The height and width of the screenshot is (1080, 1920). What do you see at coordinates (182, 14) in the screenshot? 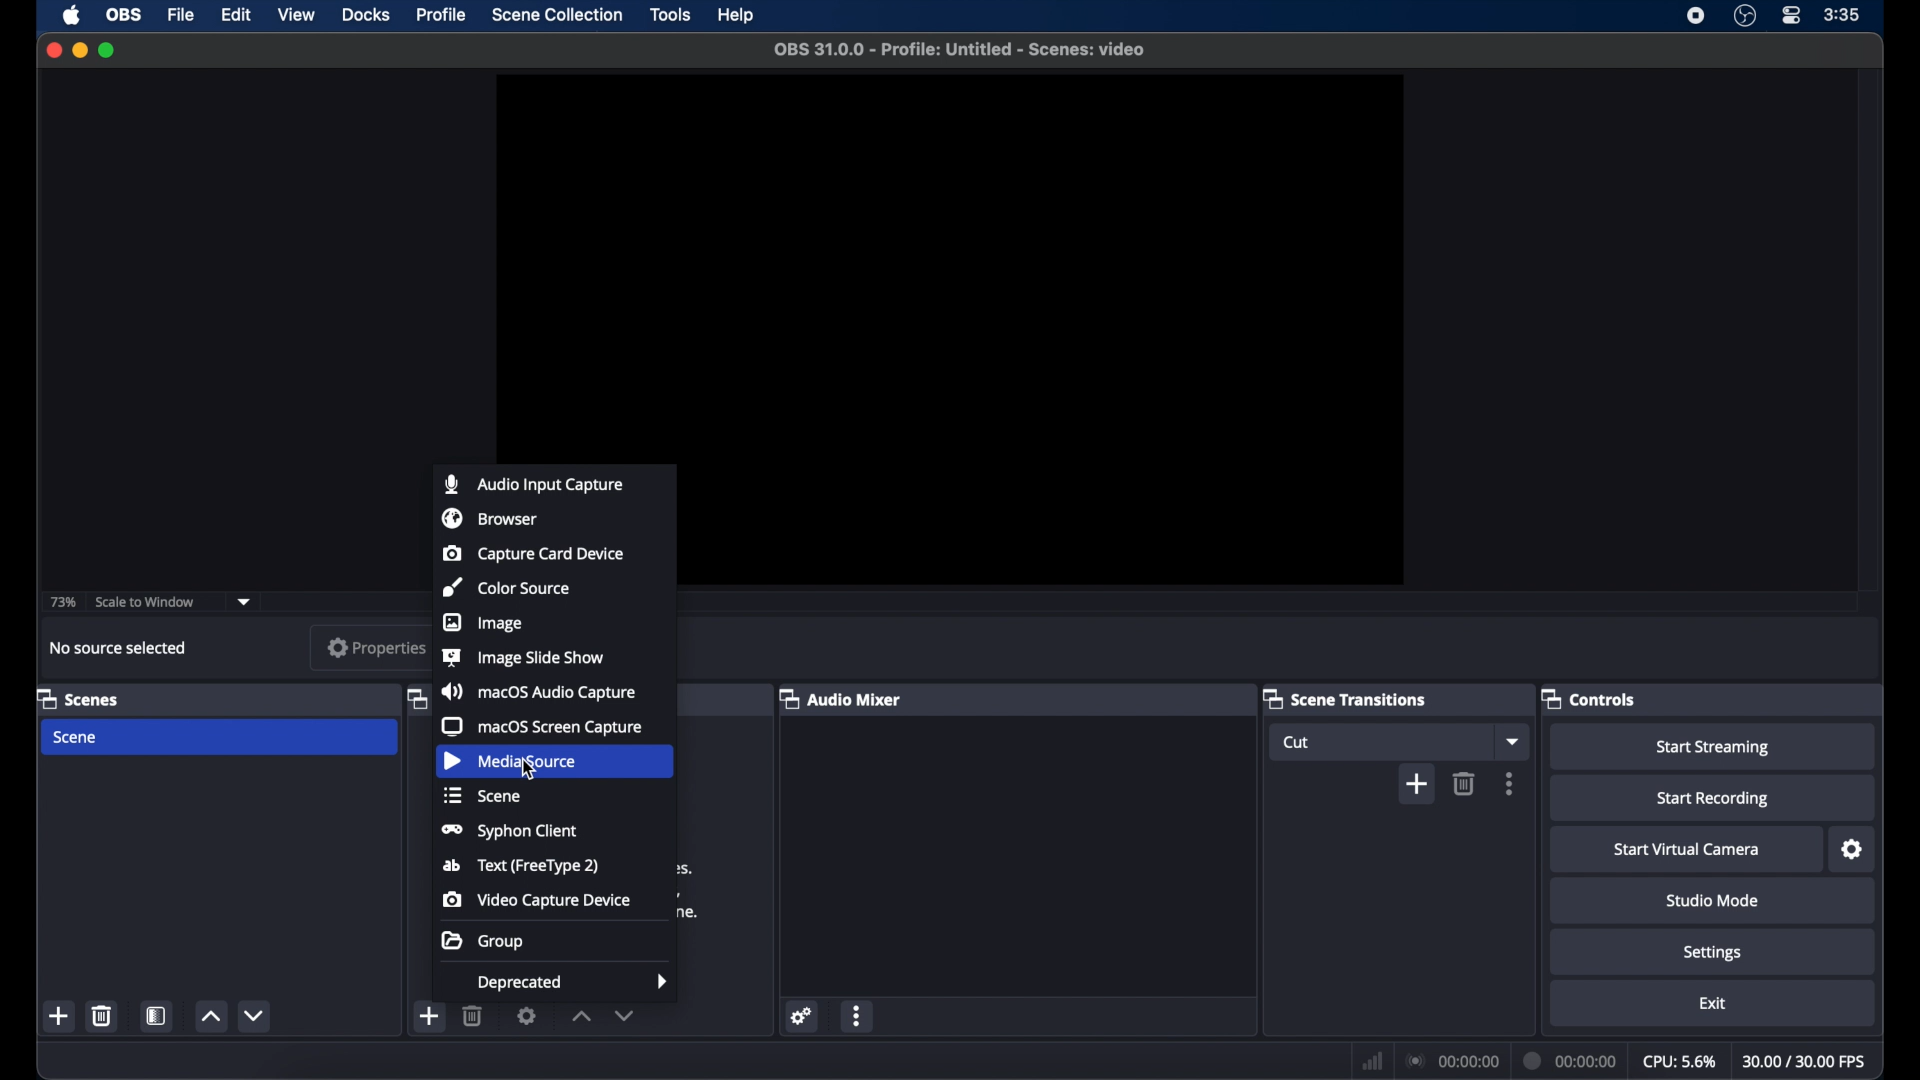
I see `file` at bounding box center [182, 14].